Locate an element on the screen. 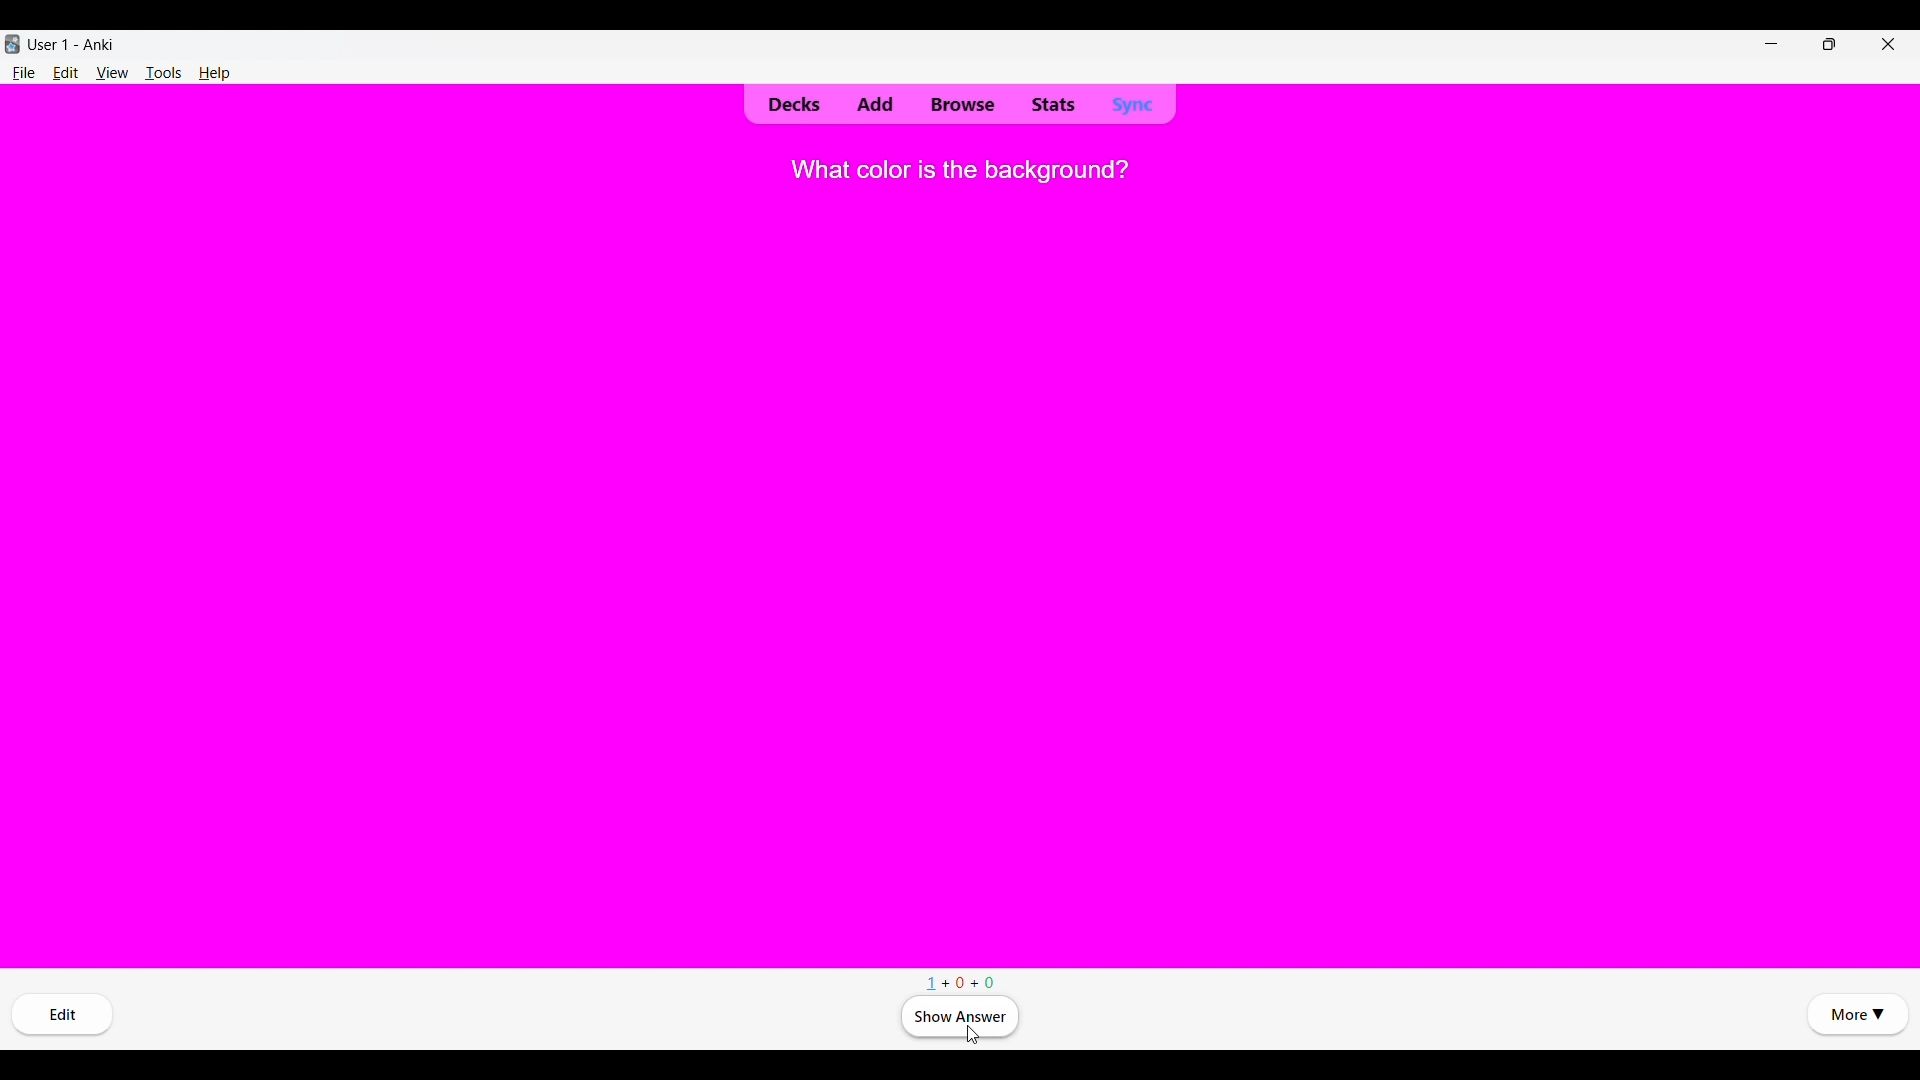  Number of cards in New, Learning and Review respectively is located at coordinates (962, 983).